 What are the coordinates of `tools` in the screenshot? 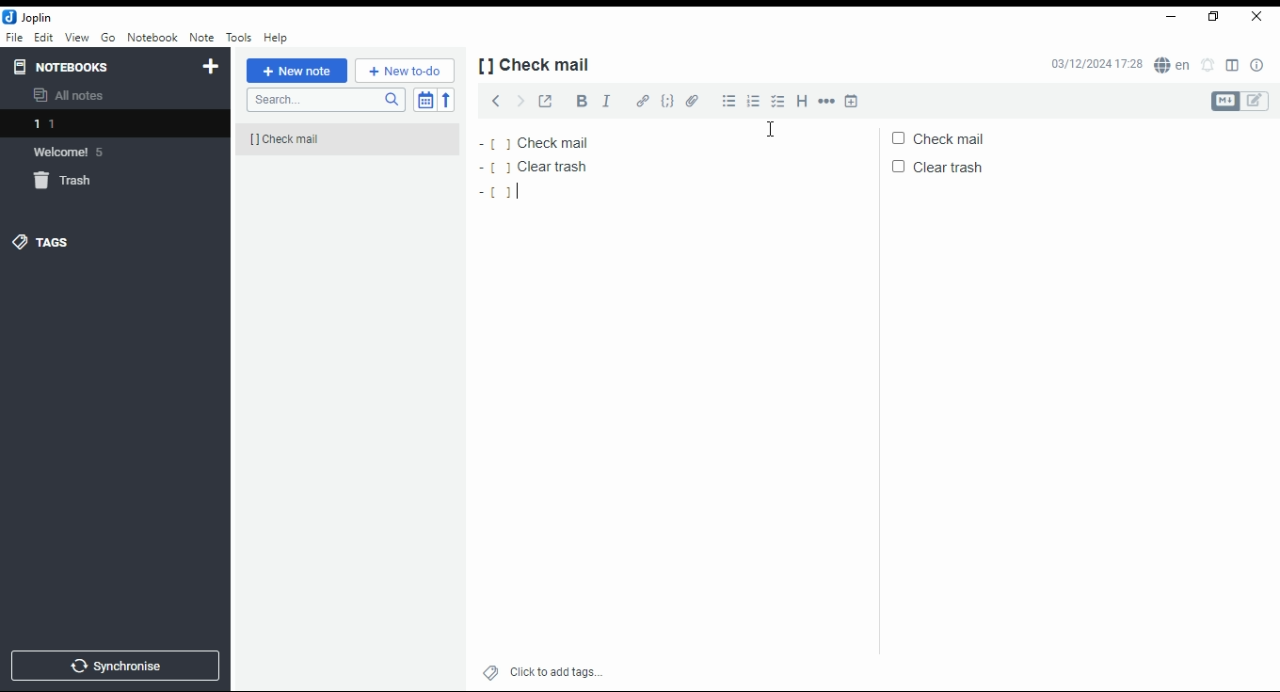 It's located at (240, 38).